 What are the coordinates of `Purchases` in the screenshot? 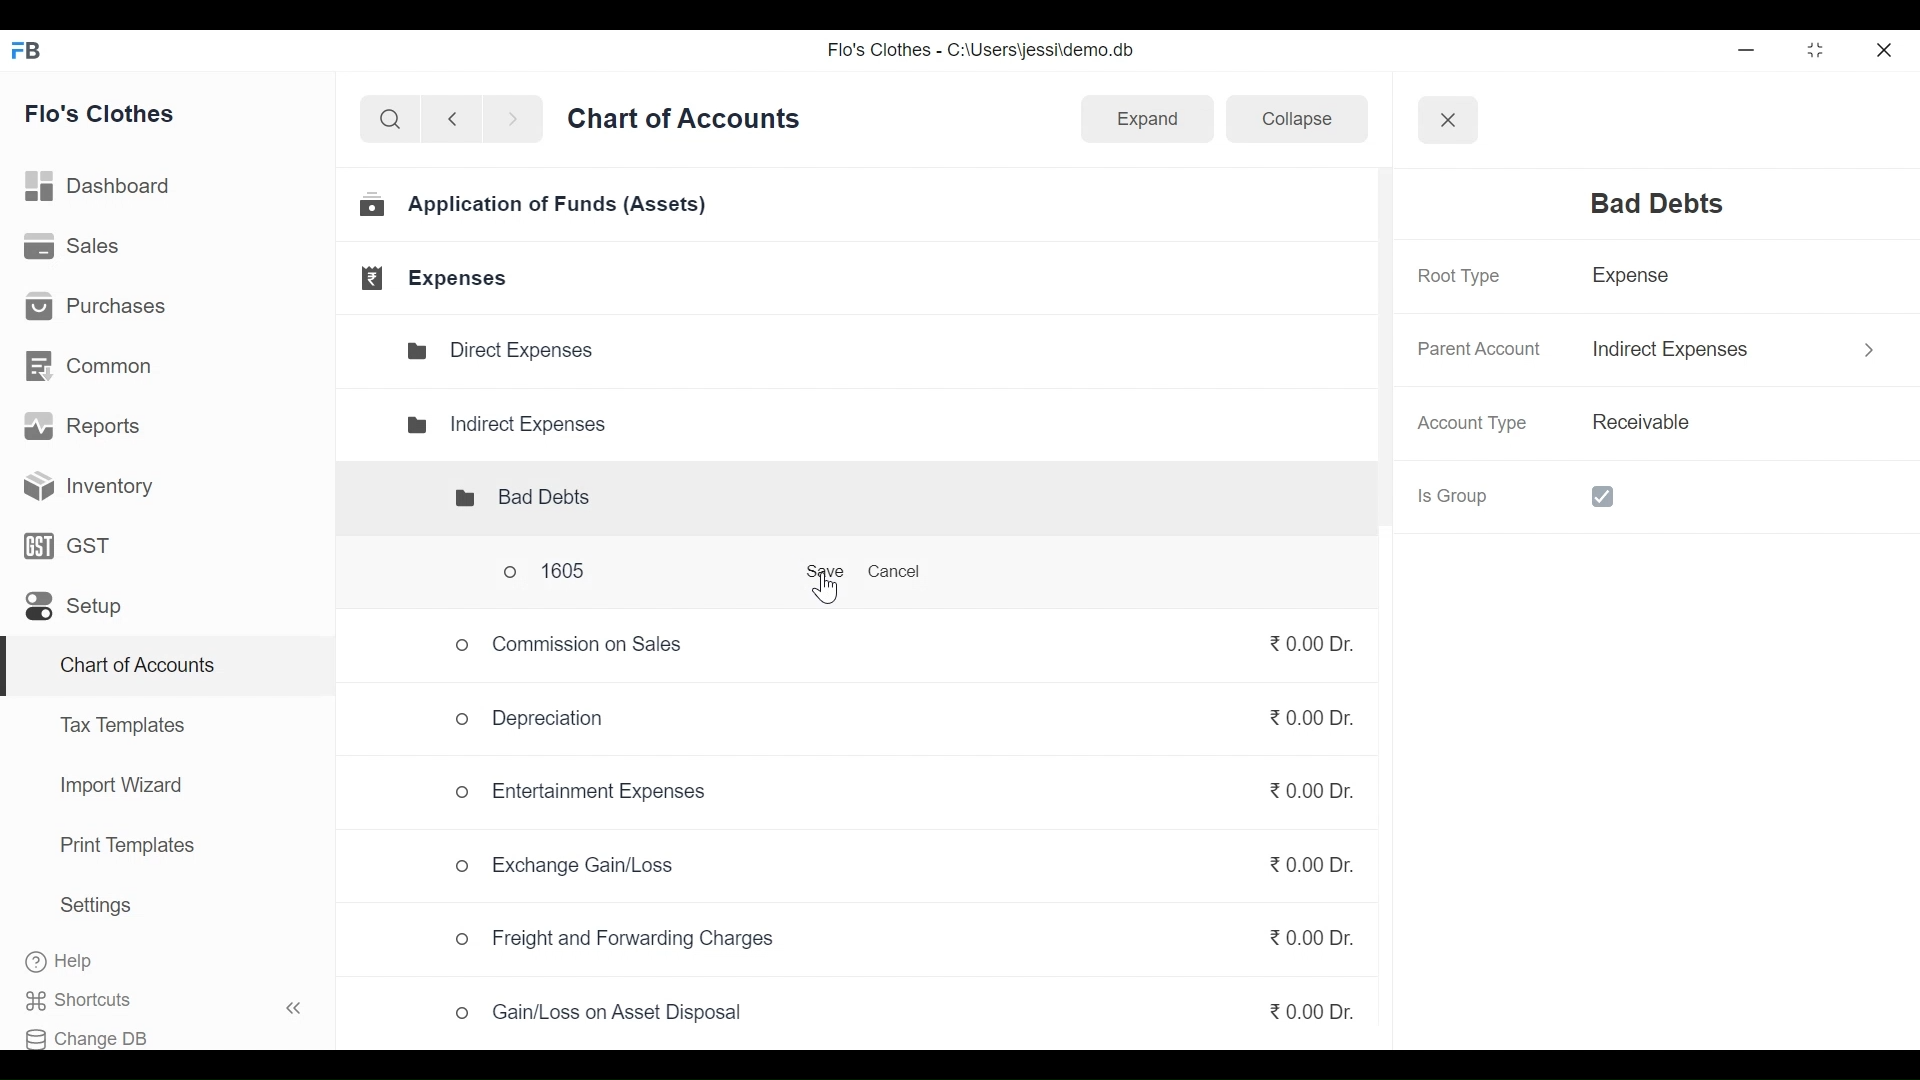 It's located at (102, 309).